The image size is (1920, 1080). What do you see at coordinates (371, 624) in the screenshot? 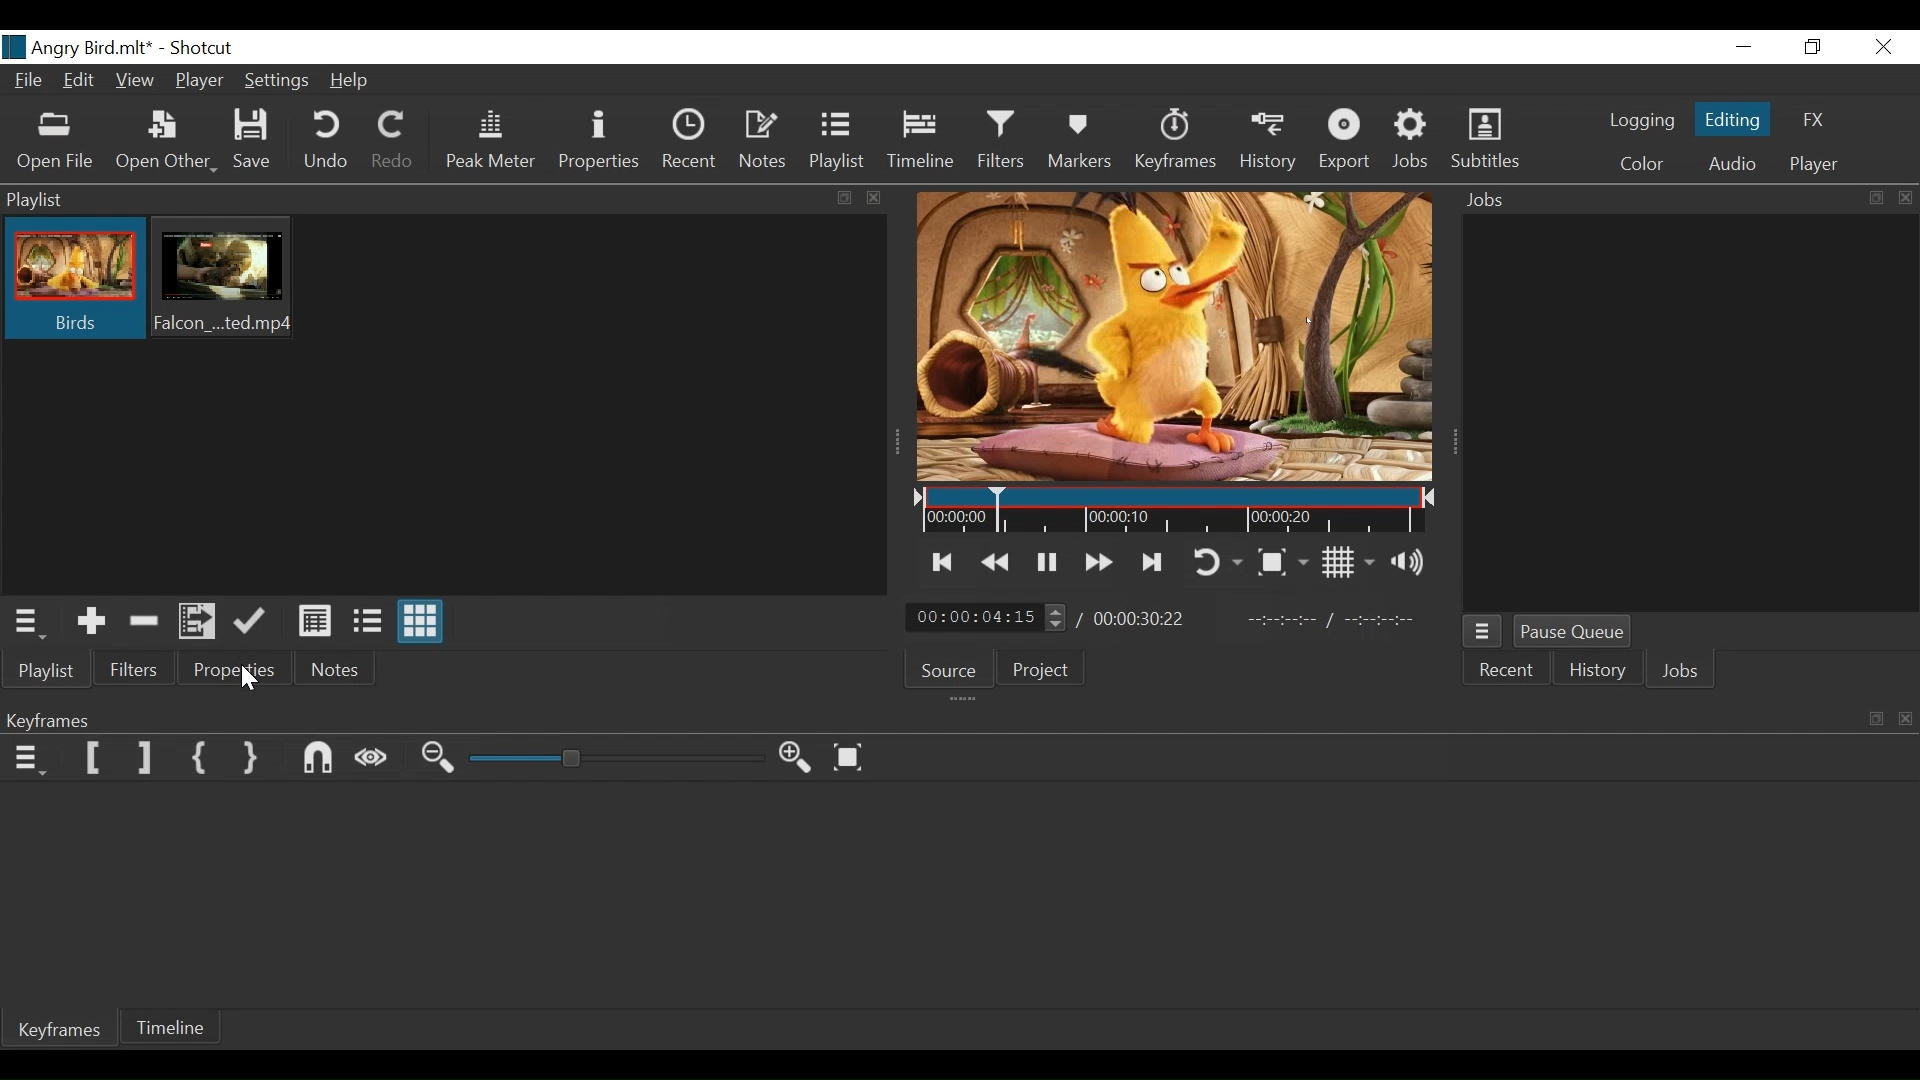
I see `View as files` at bounding box center [371, 624].